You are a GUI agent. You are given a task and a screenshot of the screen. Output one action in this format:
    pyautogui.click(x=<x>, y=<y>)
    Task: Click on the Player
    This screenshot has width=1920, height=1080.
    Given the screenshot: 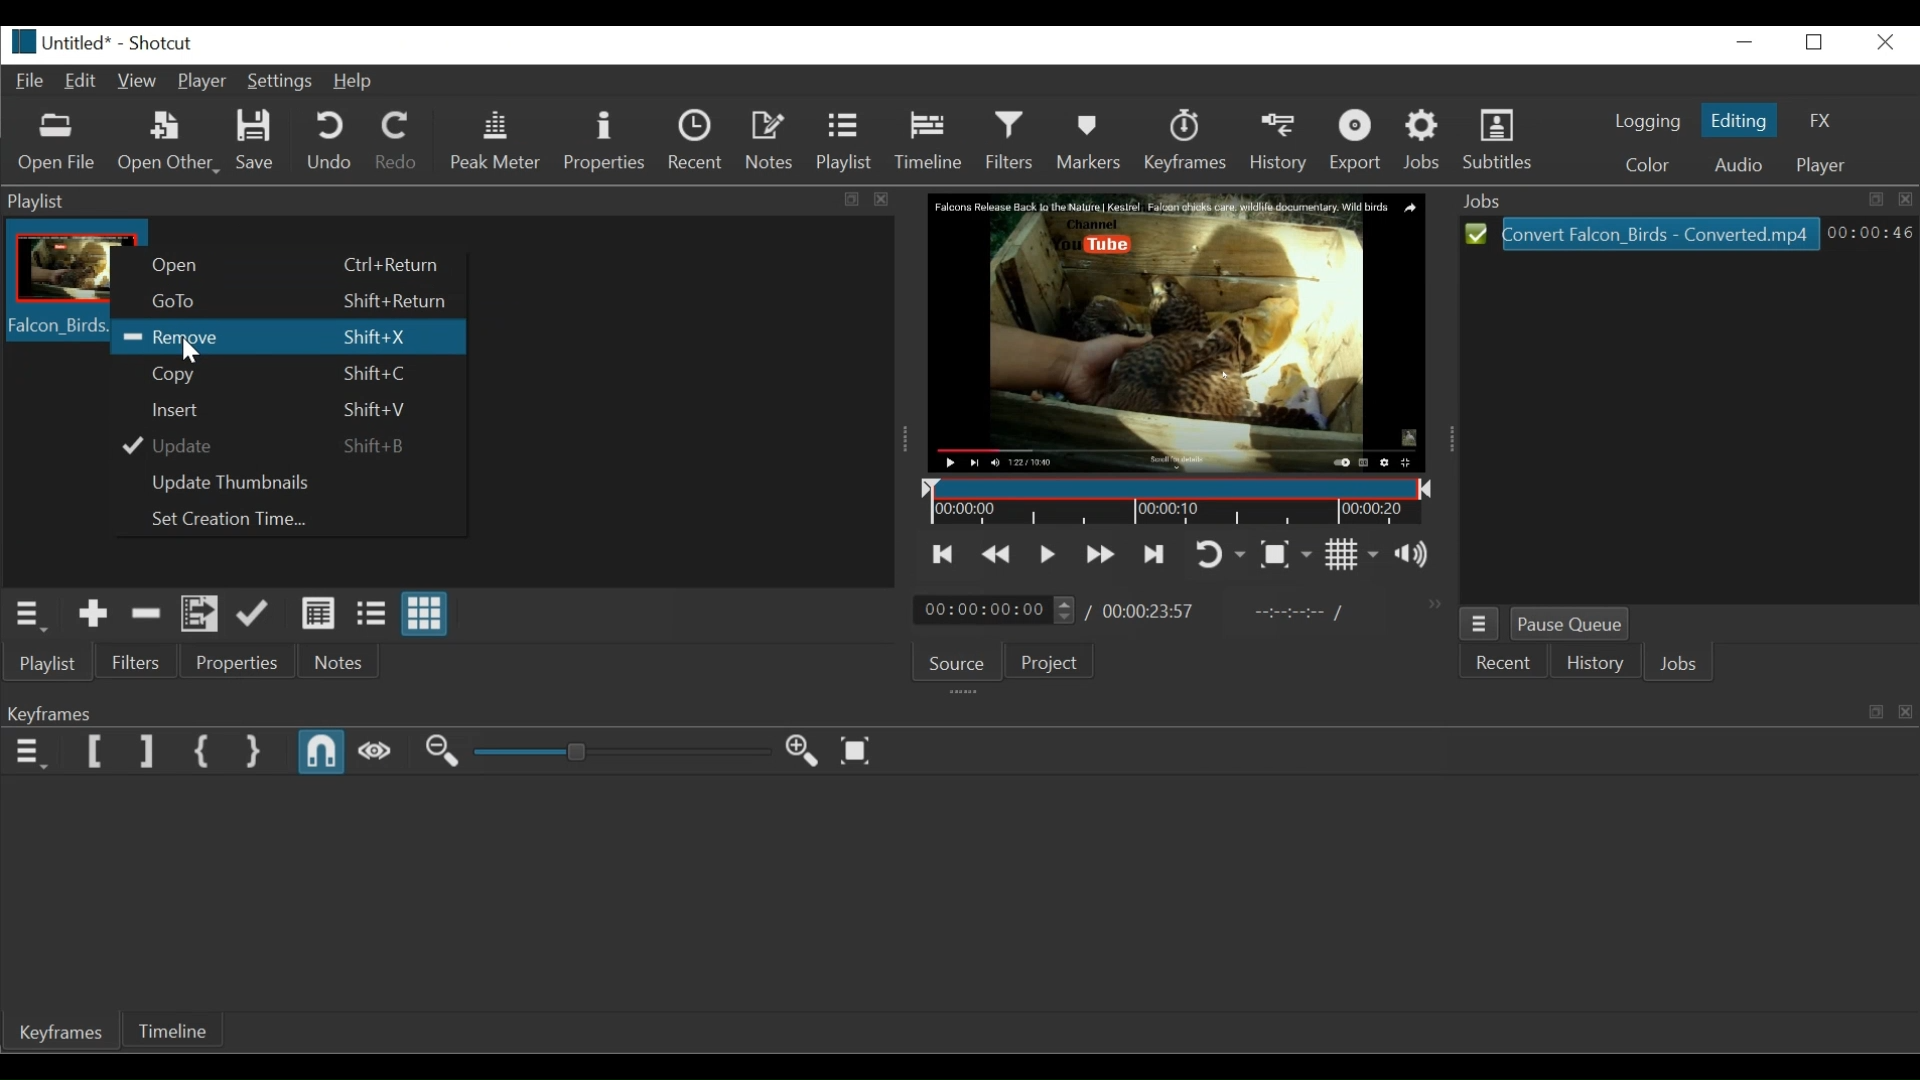 What is the action you would take?
    pyautogui.click(x=200, y=83)
    